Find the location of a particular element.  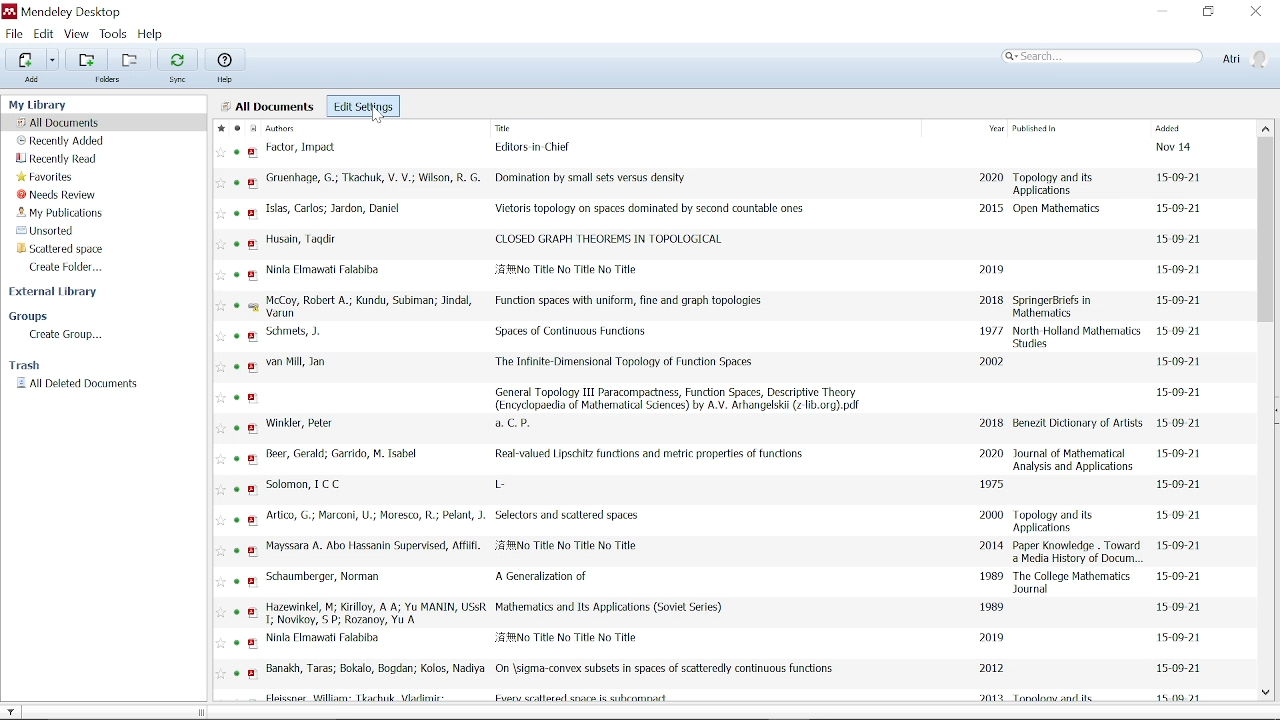

Close is located at coordinates (1255, 11).